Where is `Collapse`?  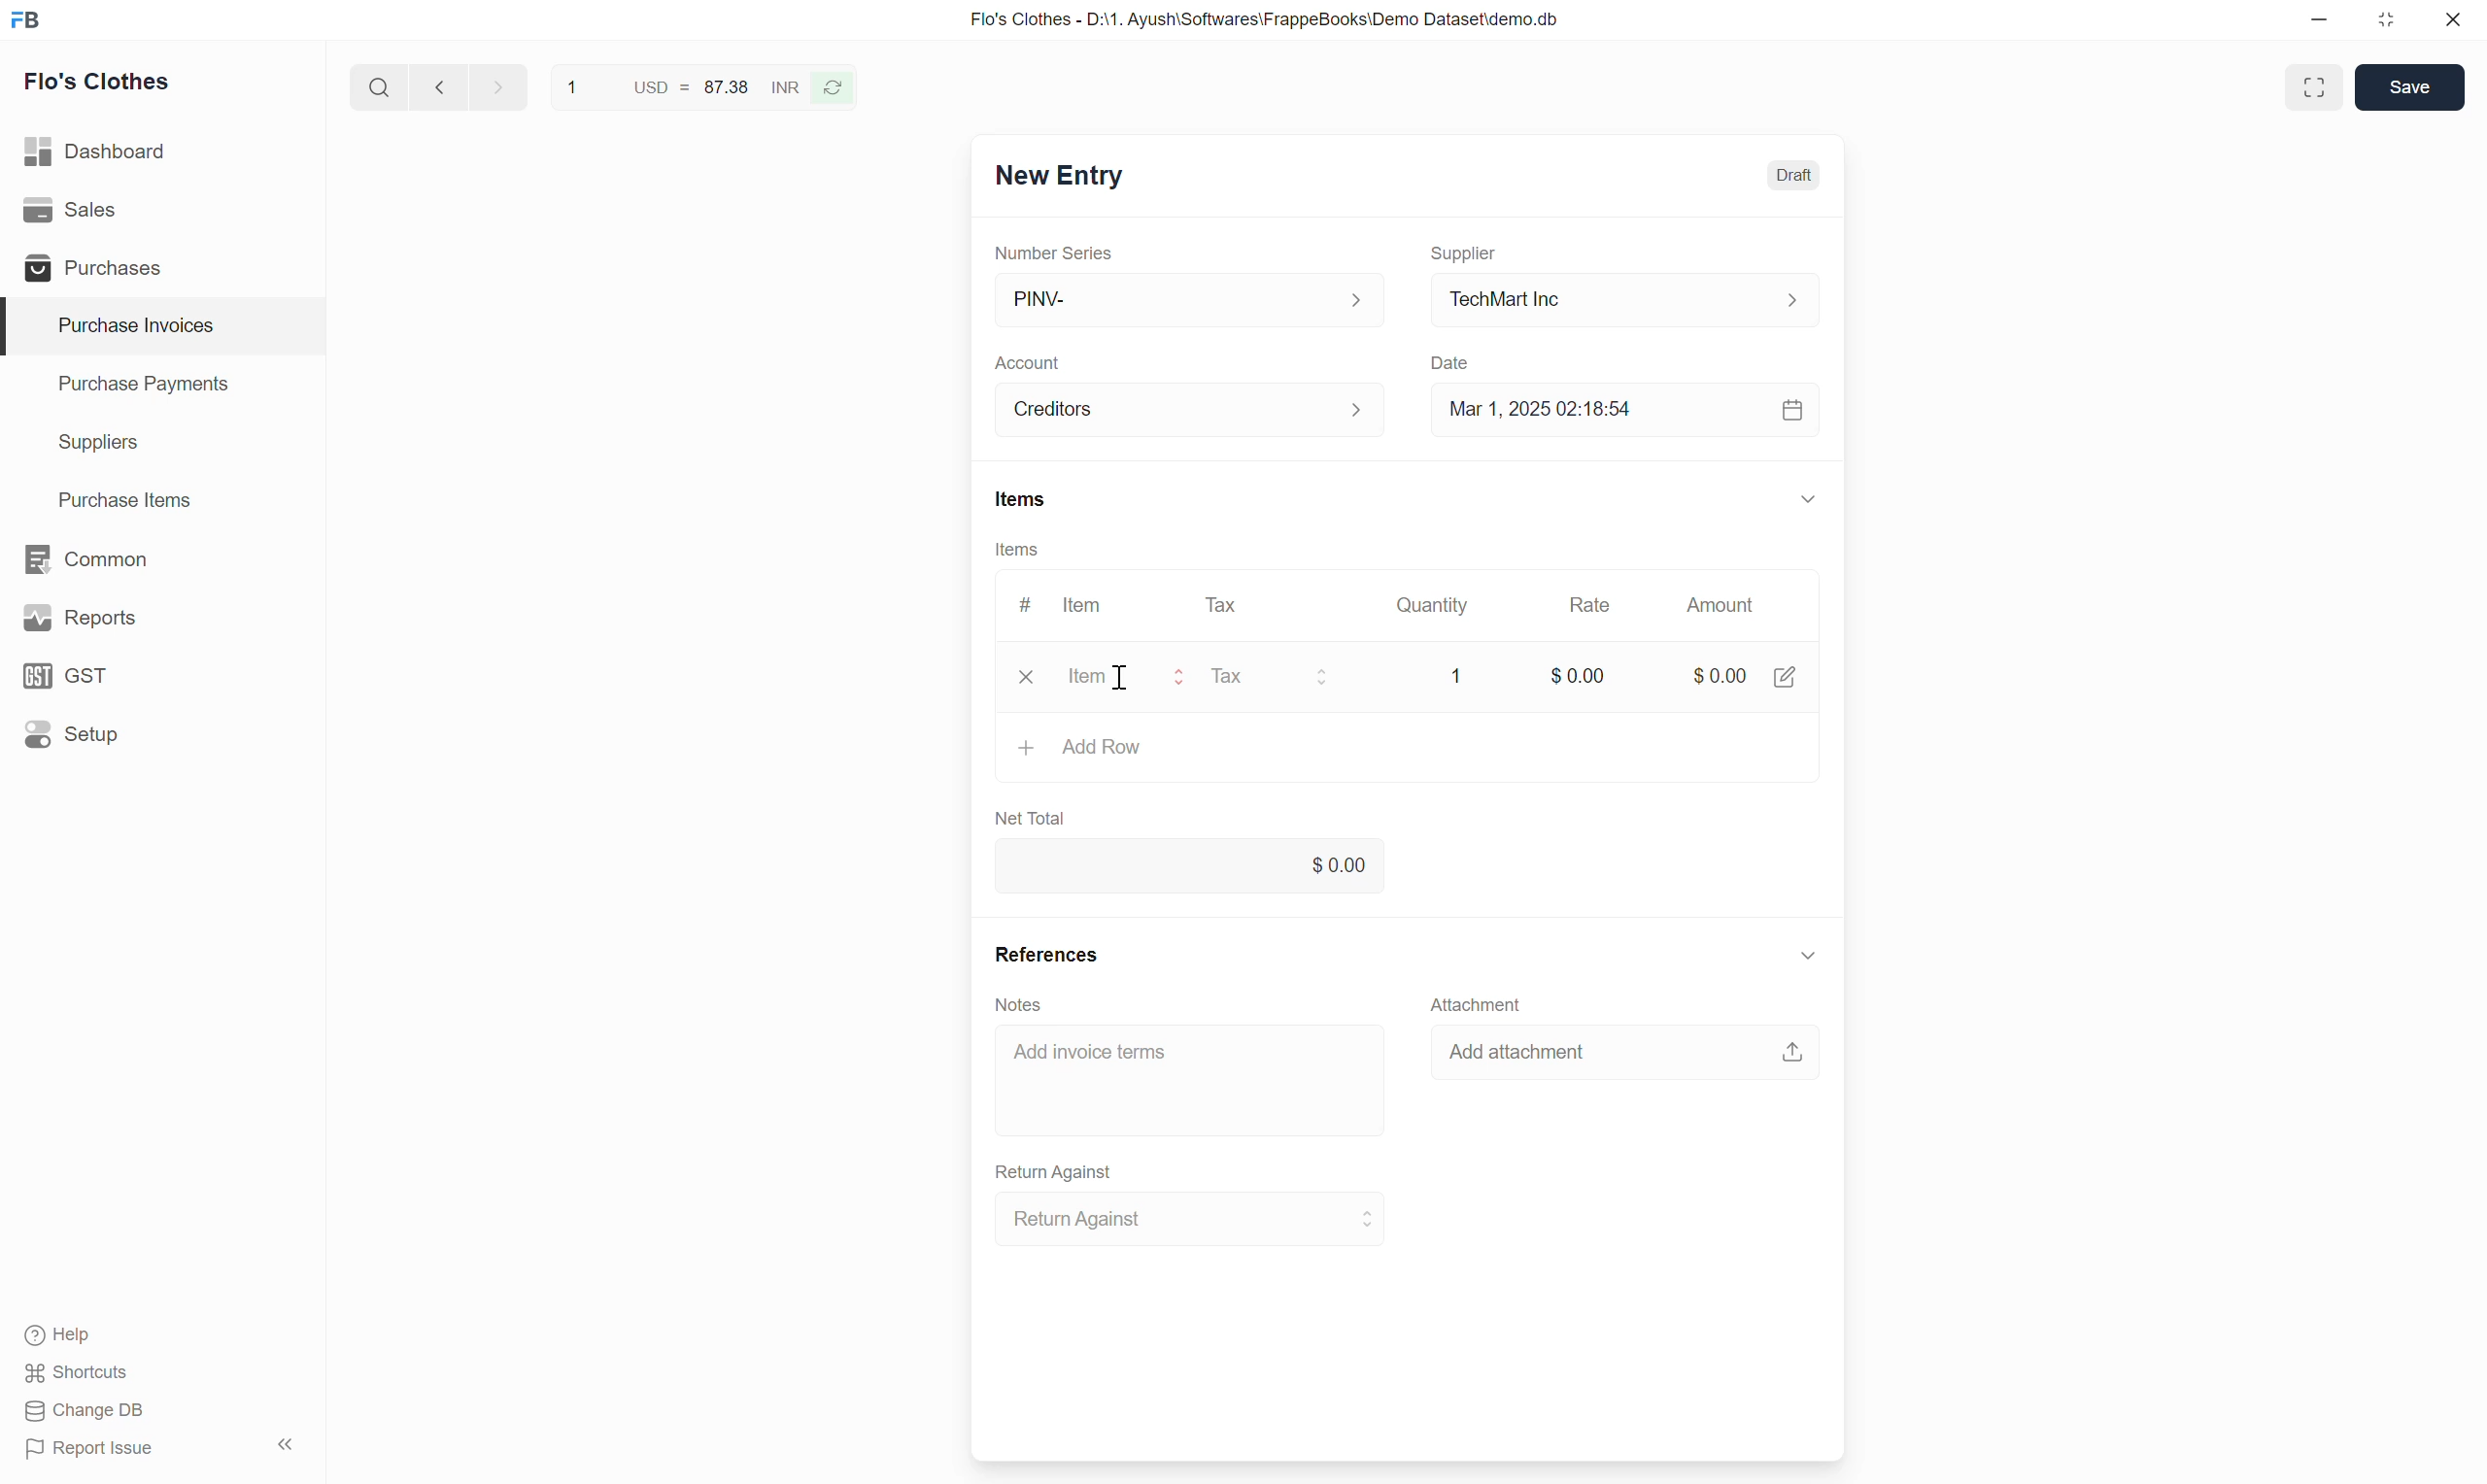
Collapse is located at coordinates (1808, 955).